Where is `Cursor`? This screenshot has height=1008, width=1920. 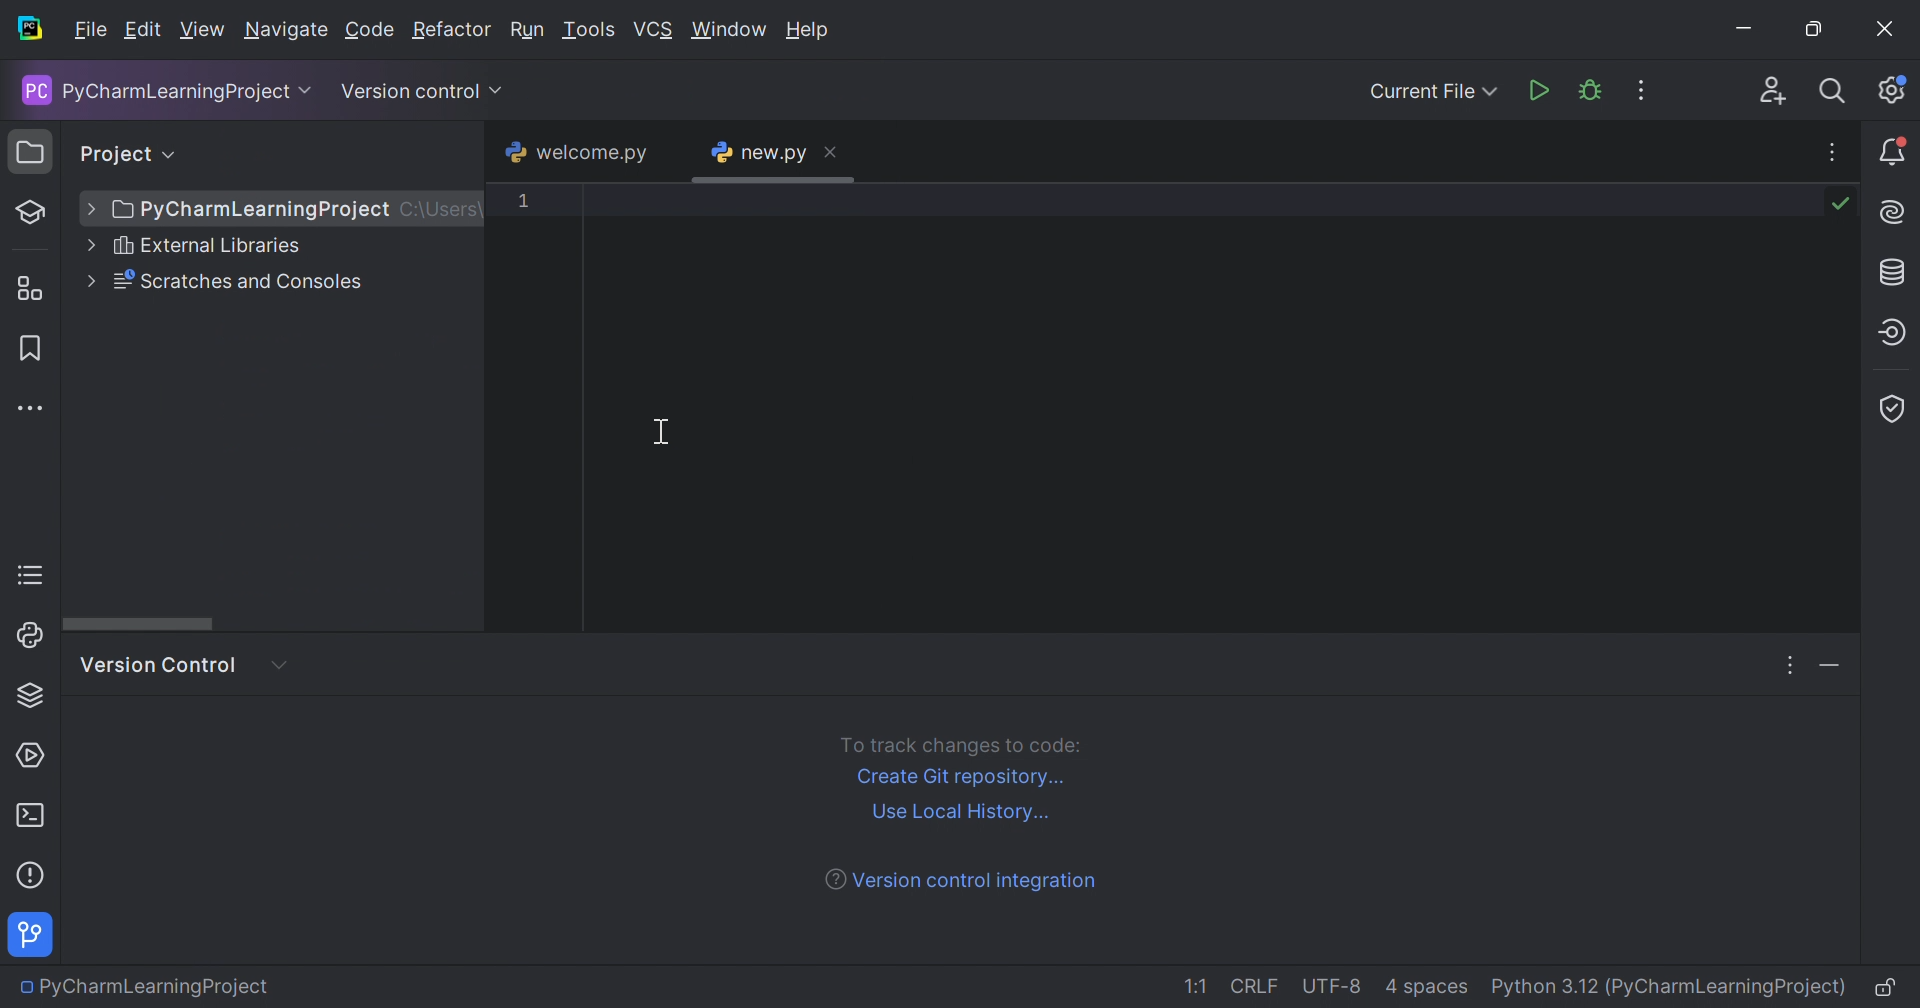 Cursor is located at coordinates (664, 432).